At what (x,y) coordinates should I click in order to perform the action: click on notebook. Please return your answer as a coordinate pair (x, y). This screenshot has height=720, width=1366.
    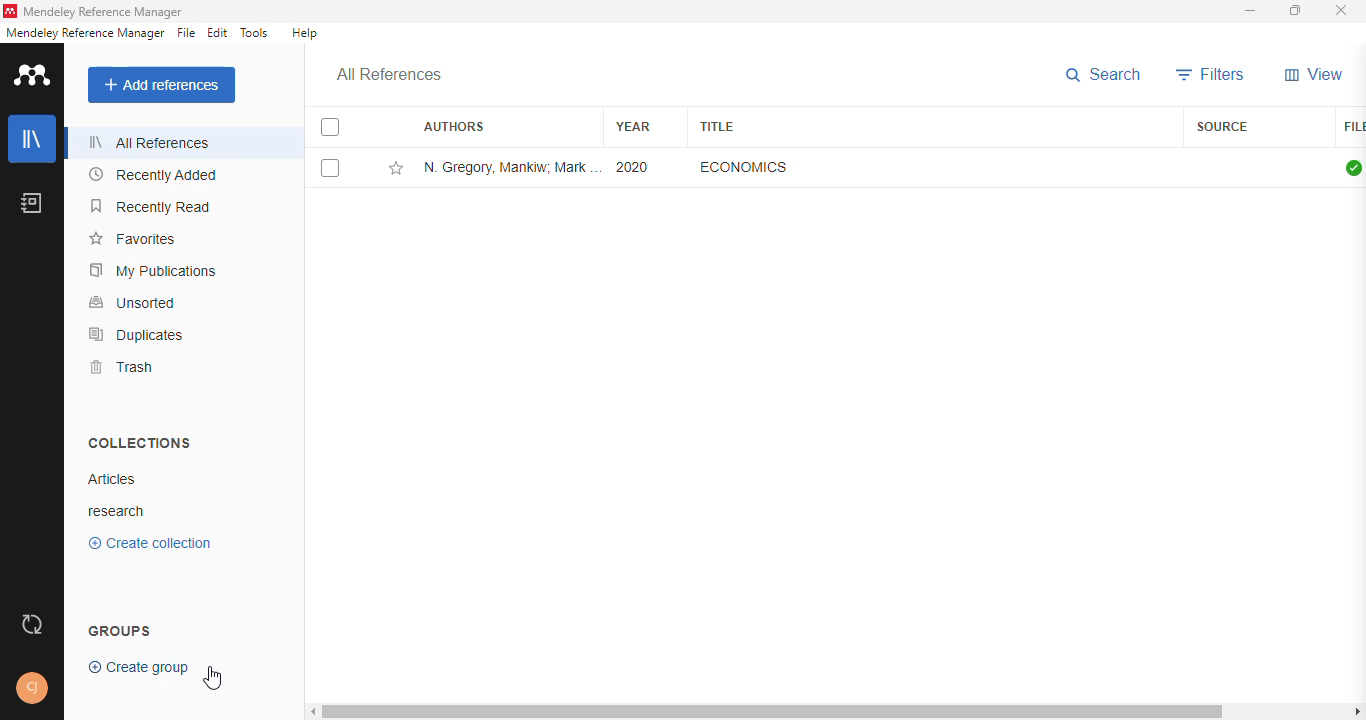
    Looking at the image, I should click on (31, 202).